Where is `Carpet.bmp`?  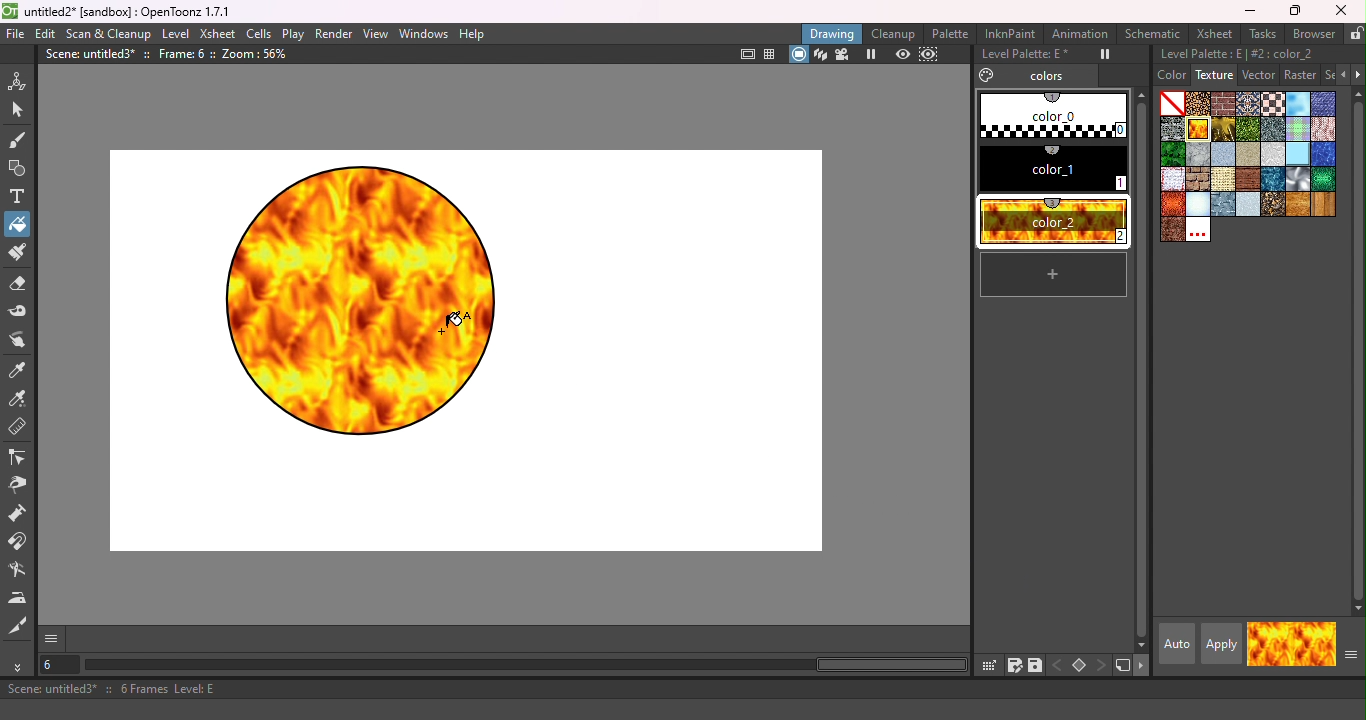
Carpet.bmp is located at coordinates (1249, 104).